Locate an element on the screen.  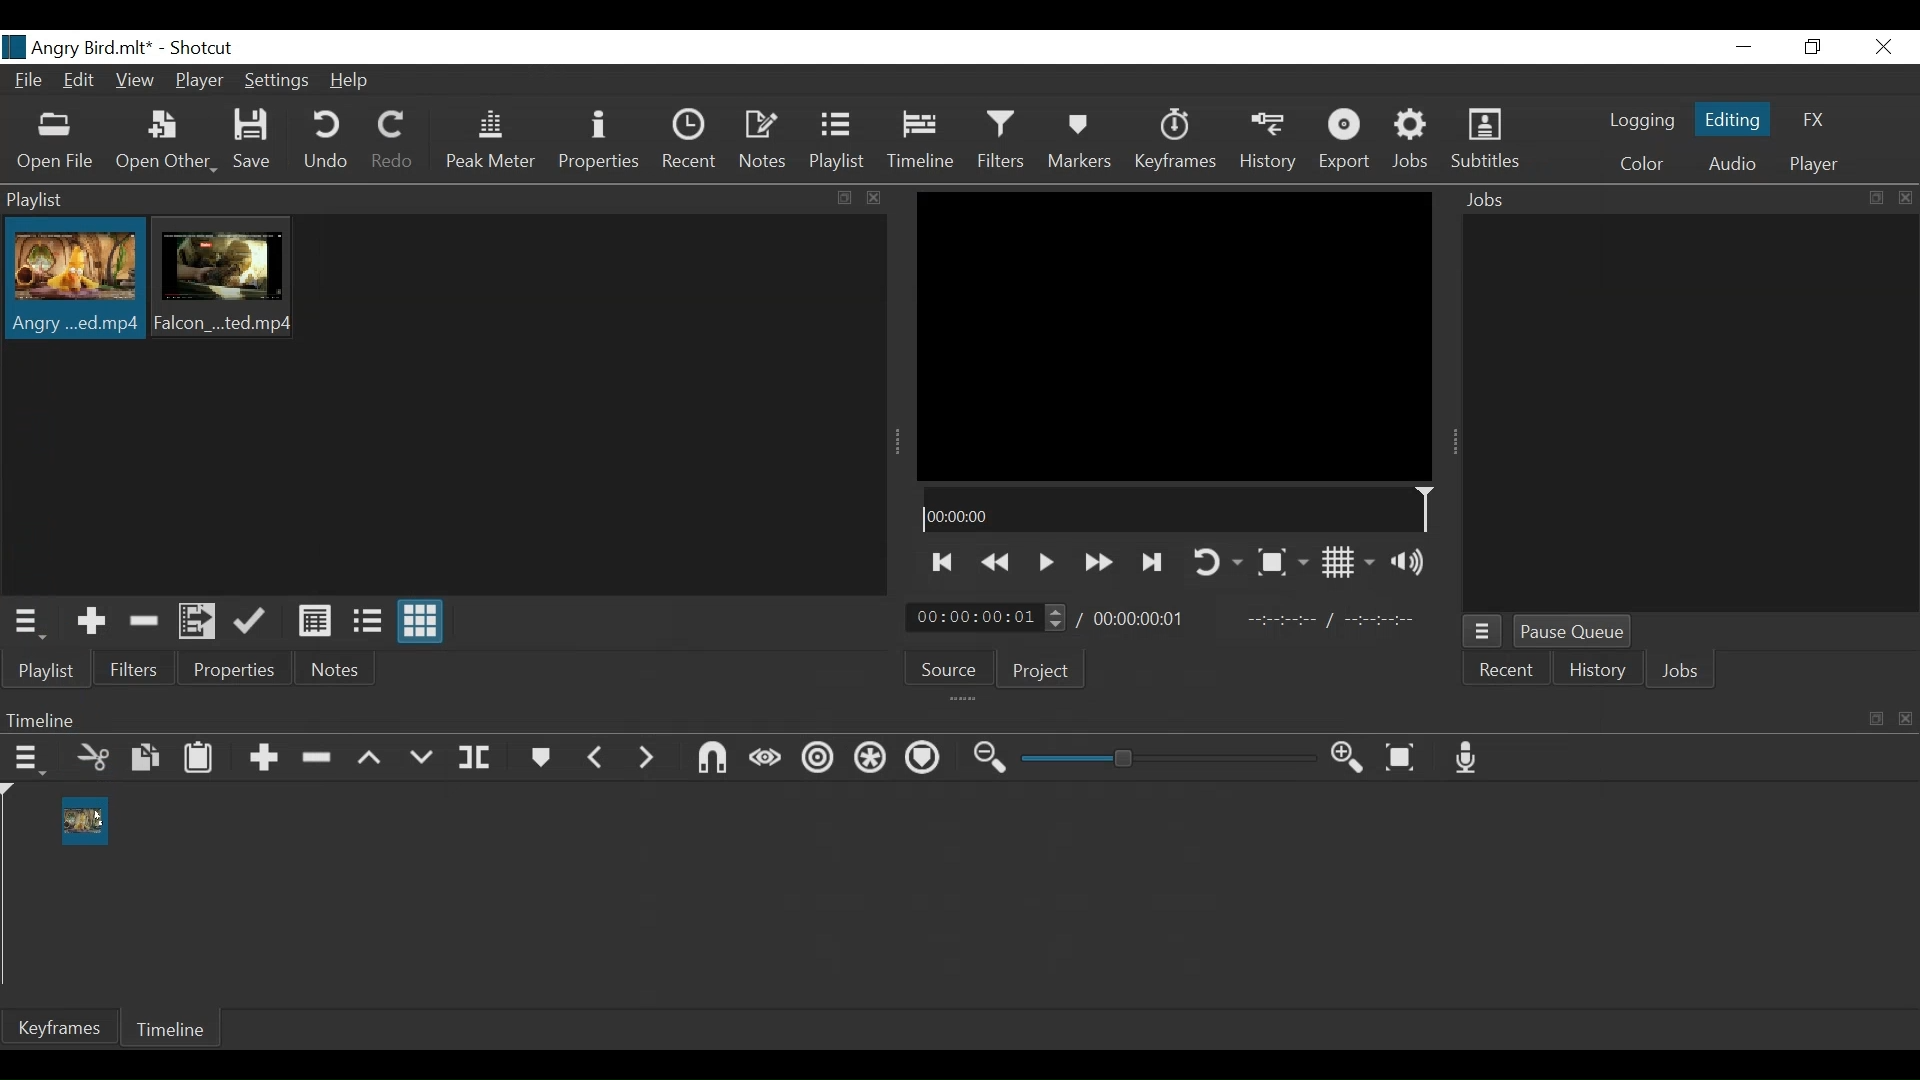
Keyframe is located at coordinates (1178, 141).